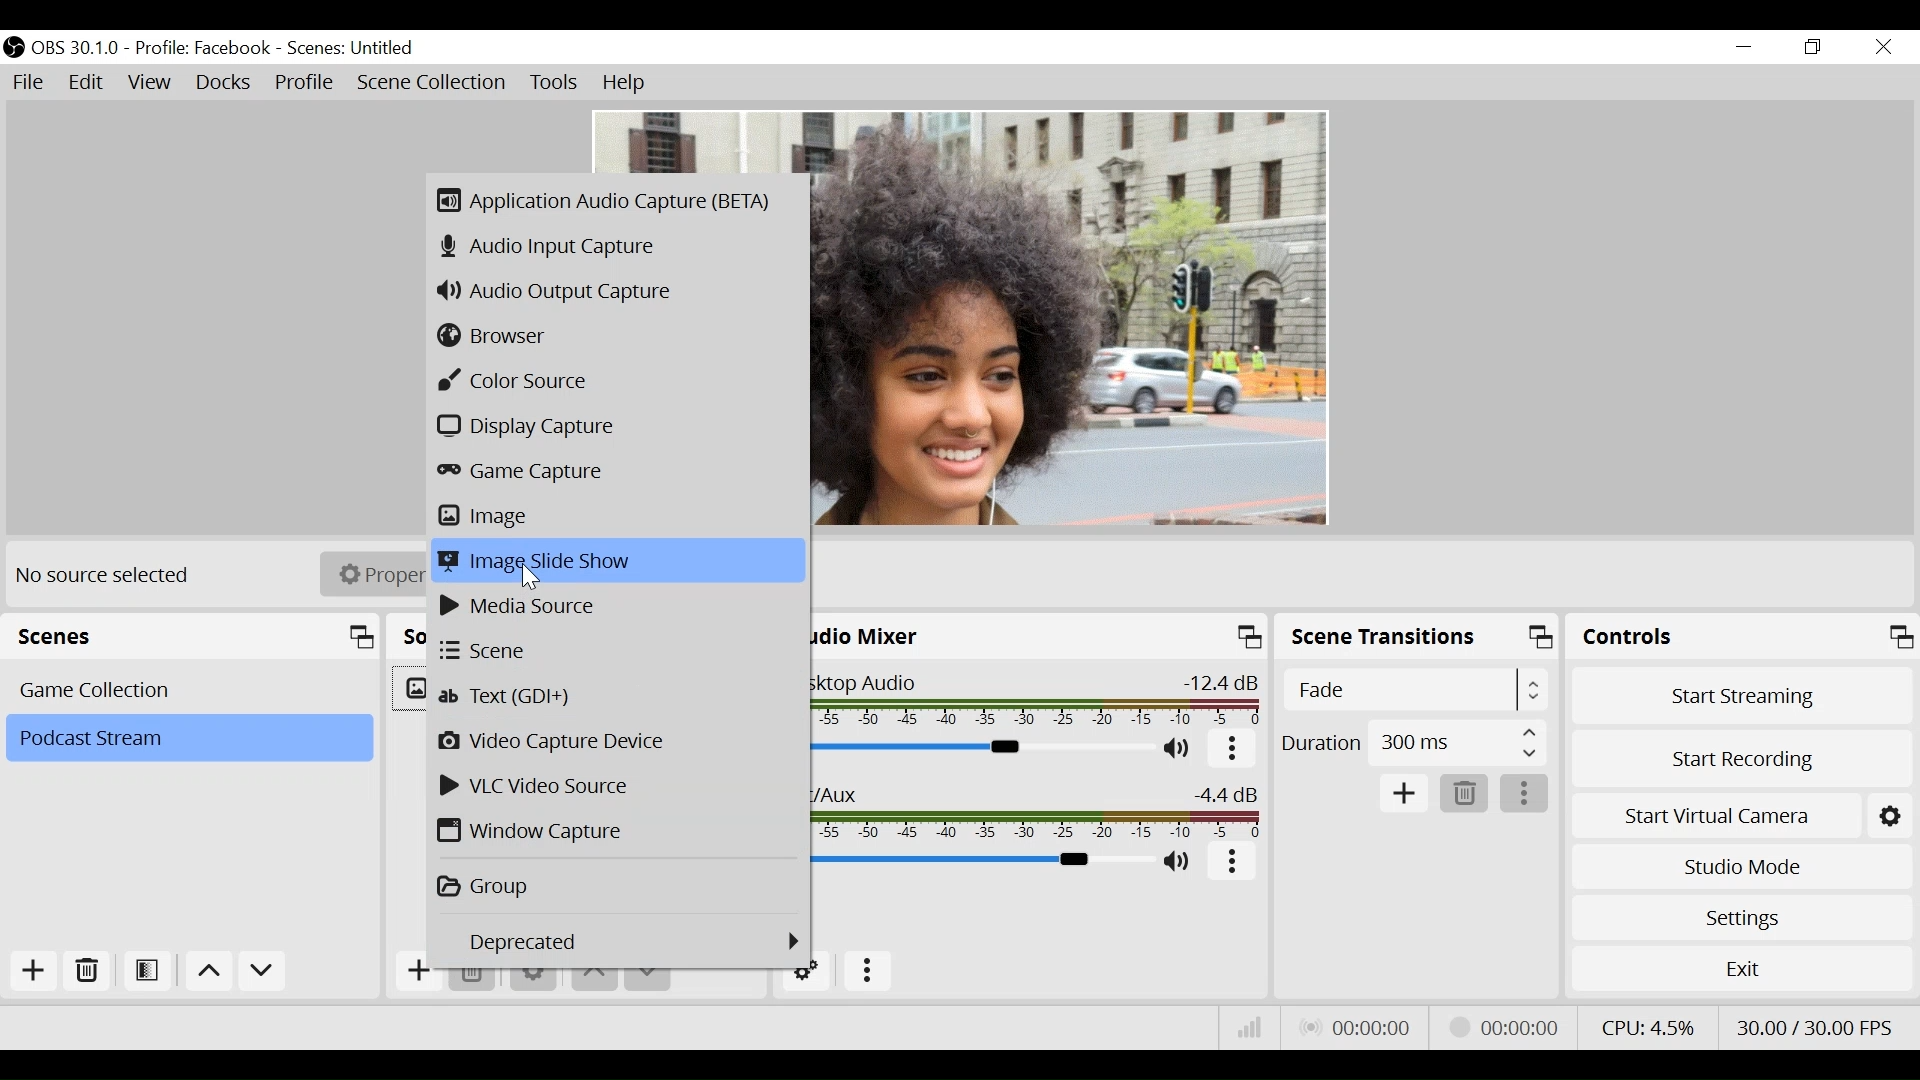 The height and width of the screenshot is (1080, 1920). I want to click on Display Capture, so click(615, 428).